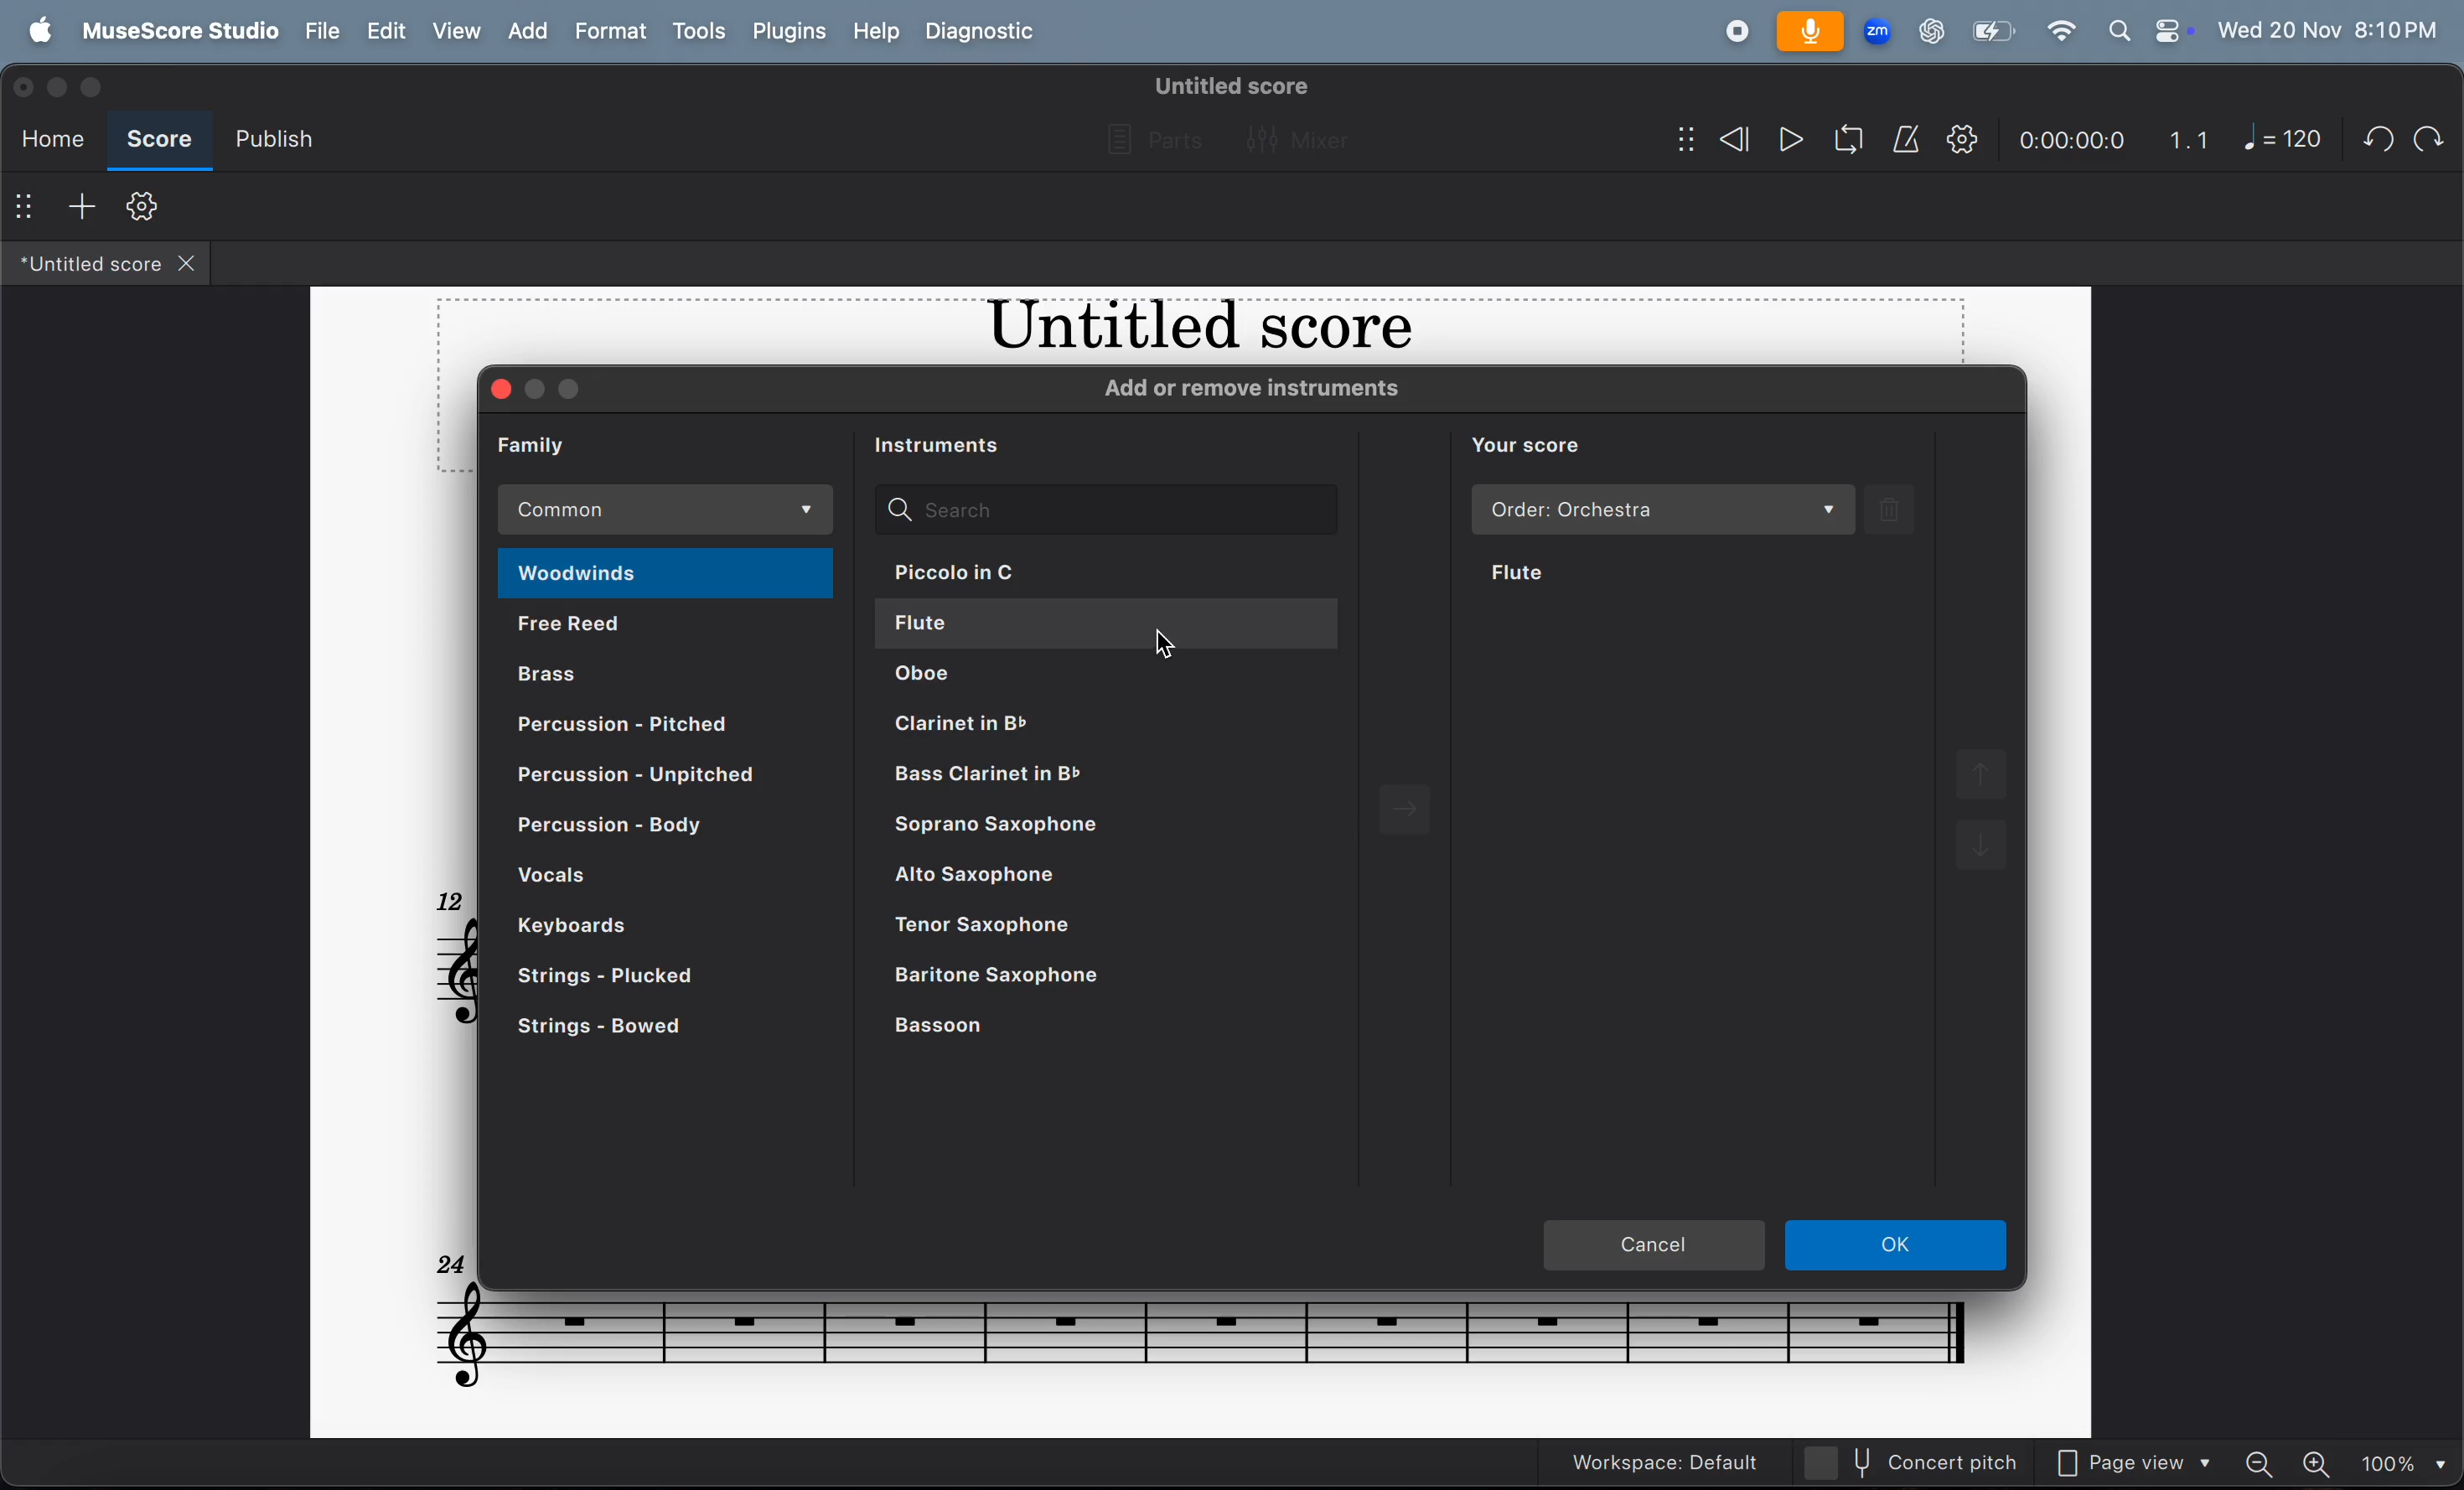 The image size is (2464, 1490). What do you see at coordinates (670, 673) in the screenshot?
I see `brass` at bounding box center [670, 673].